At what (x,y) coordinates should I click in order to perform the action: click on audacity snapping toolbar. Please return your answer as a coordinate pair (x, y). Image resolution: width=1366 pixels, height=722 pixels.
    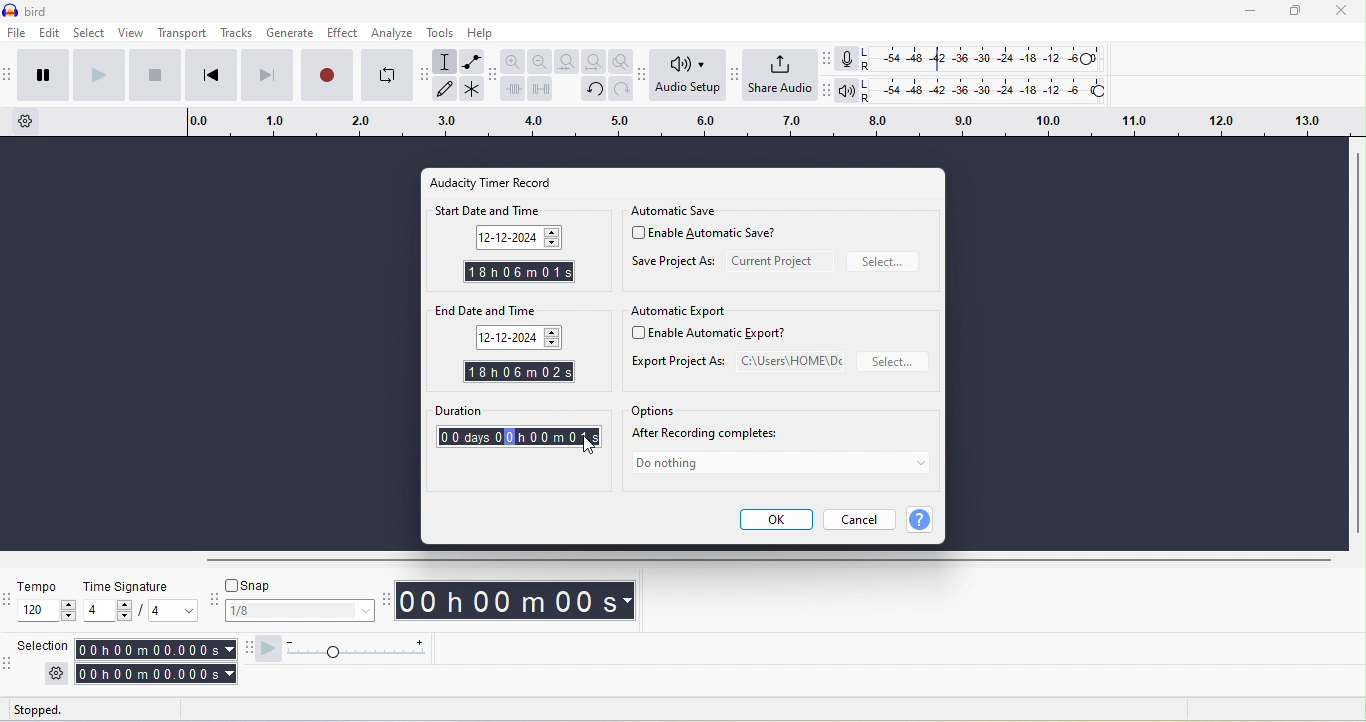
    Looking at the image, I should click on (214, 600).